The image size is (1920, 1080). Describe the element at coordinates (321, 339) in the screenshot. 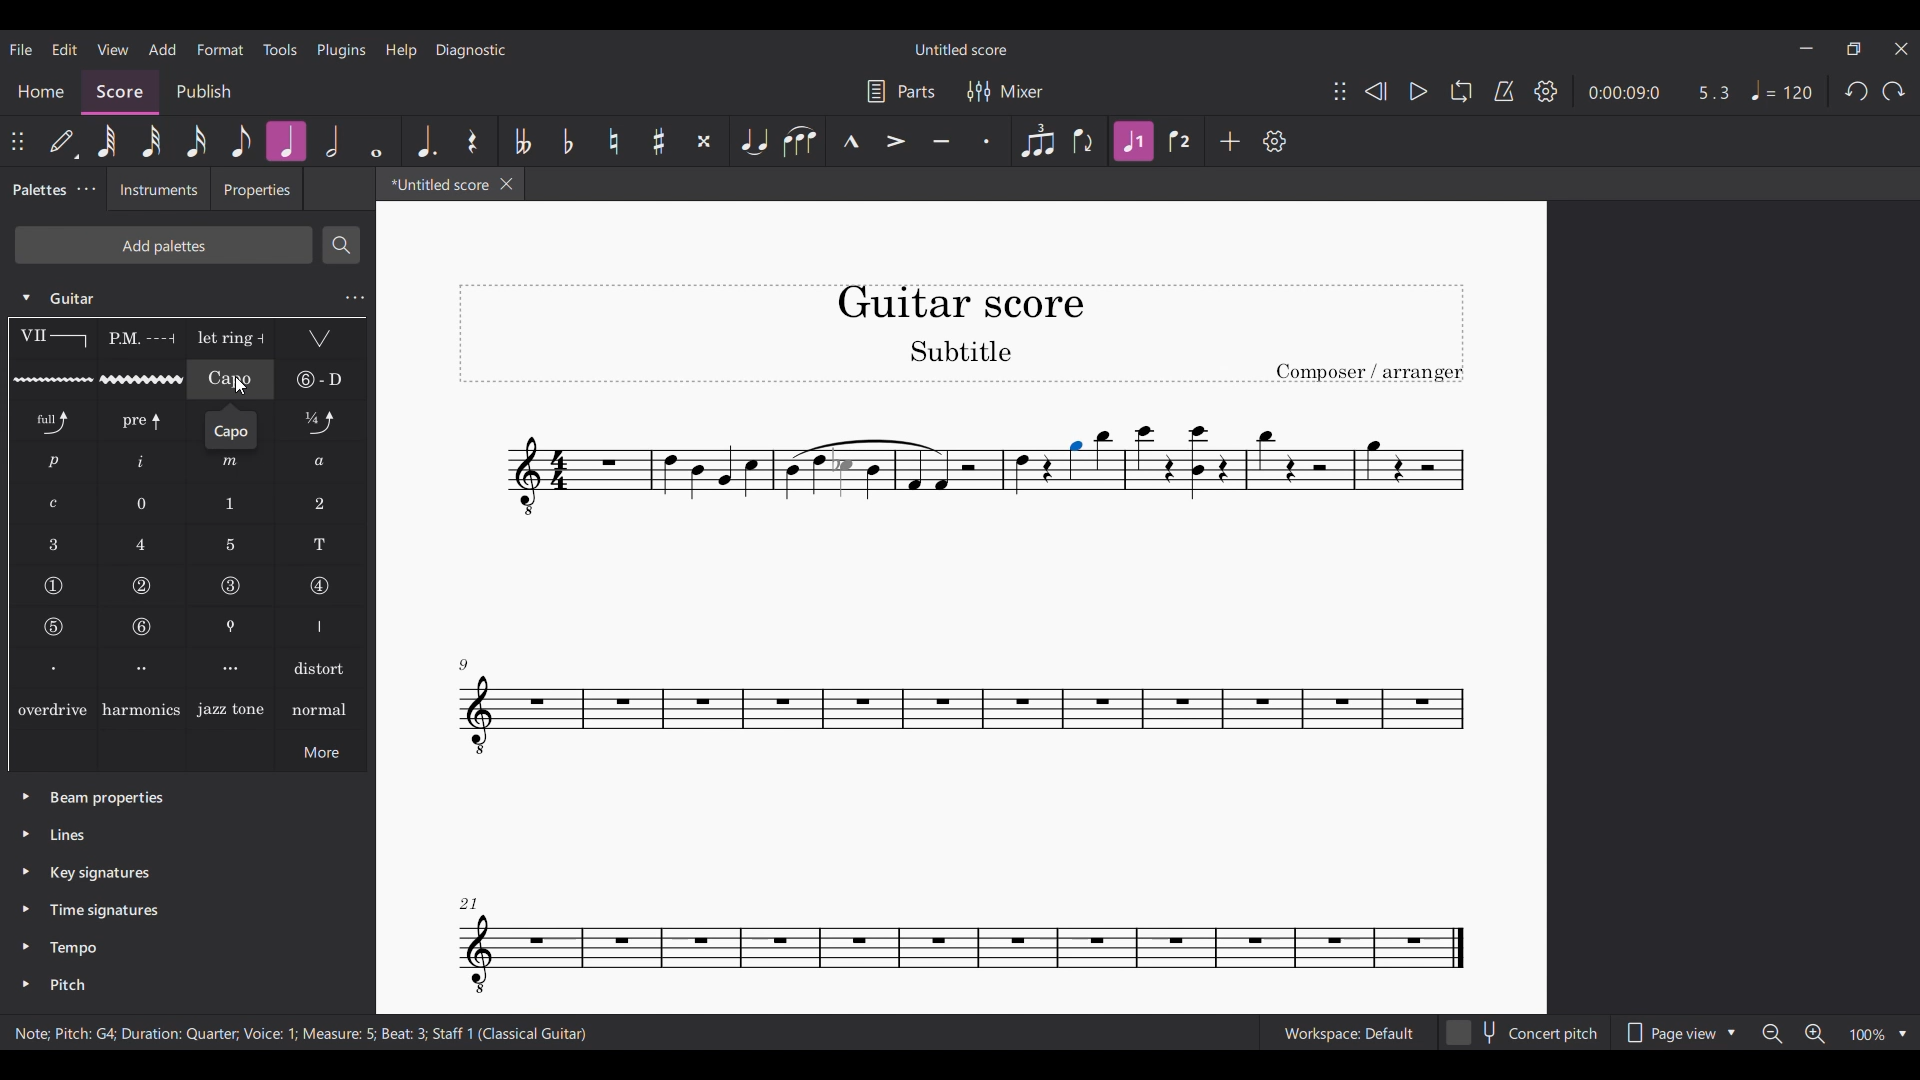

I see `Tremolo bar` at that location.